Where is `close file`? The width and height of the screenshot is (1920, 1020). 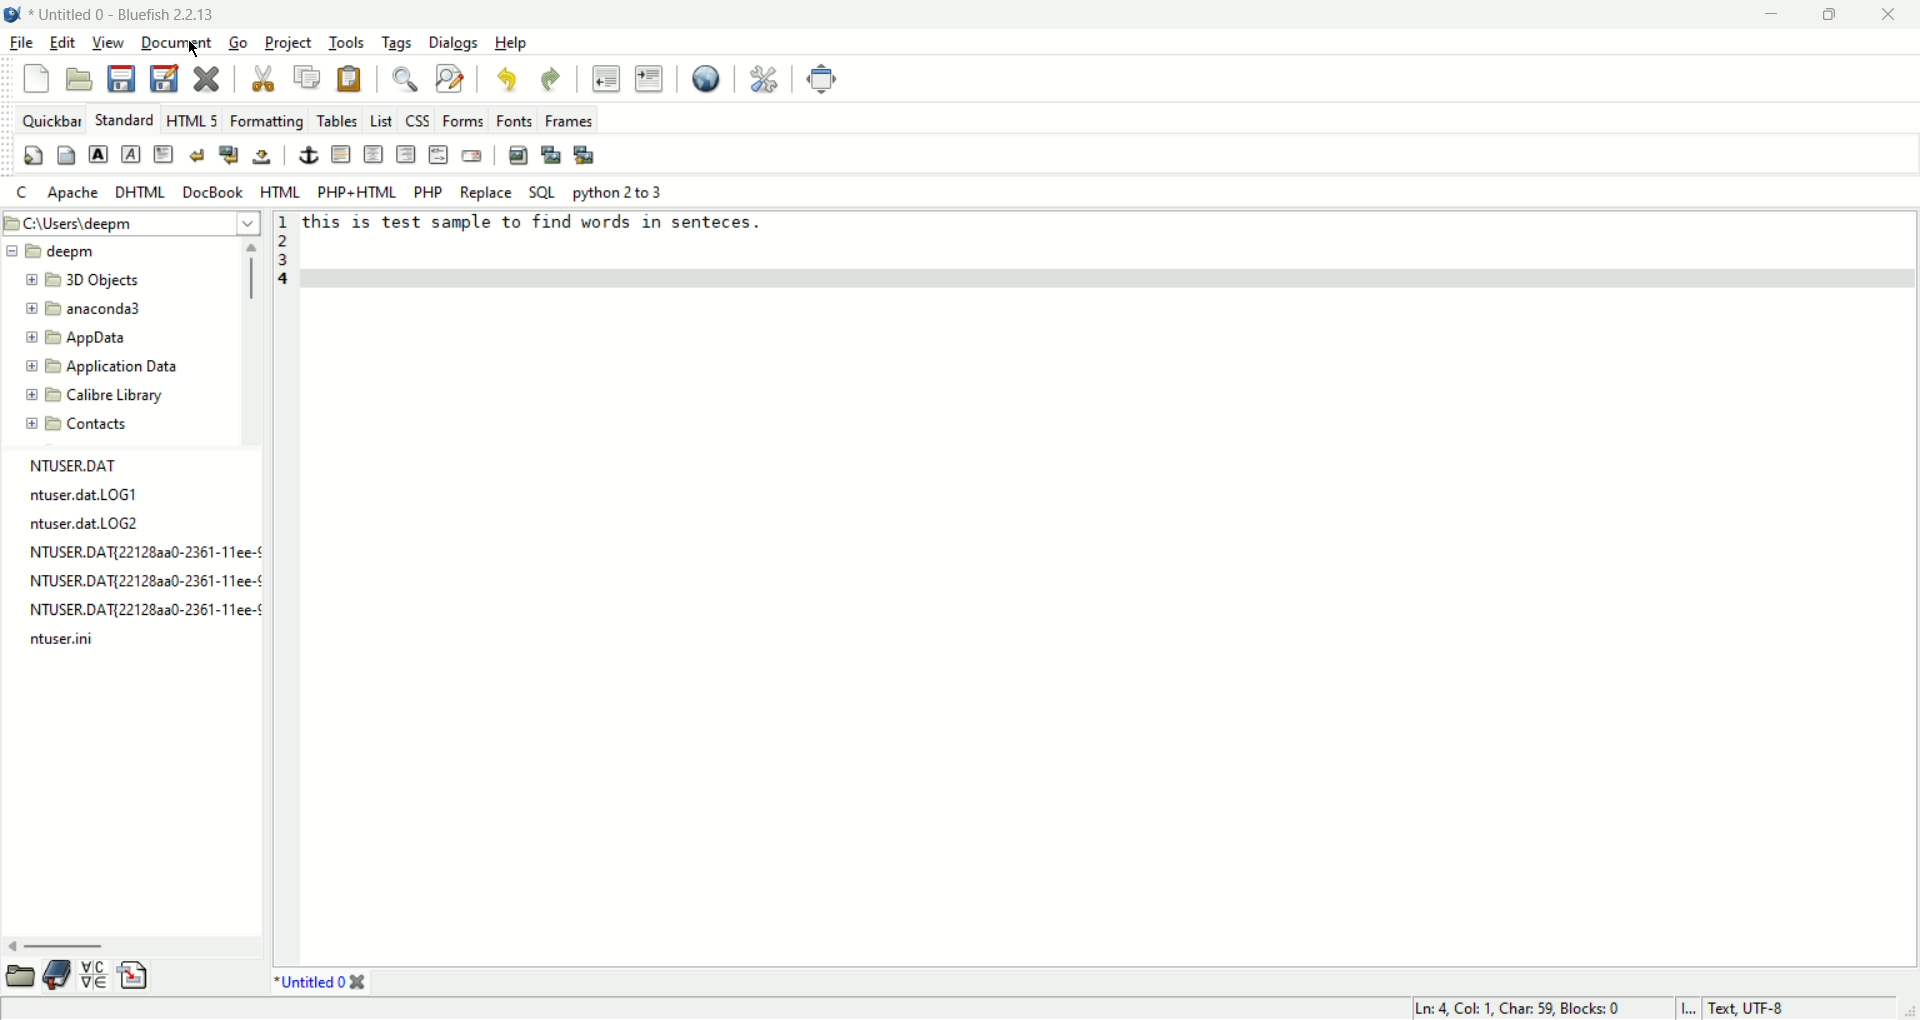
close file is located at coordinates (206, 78).